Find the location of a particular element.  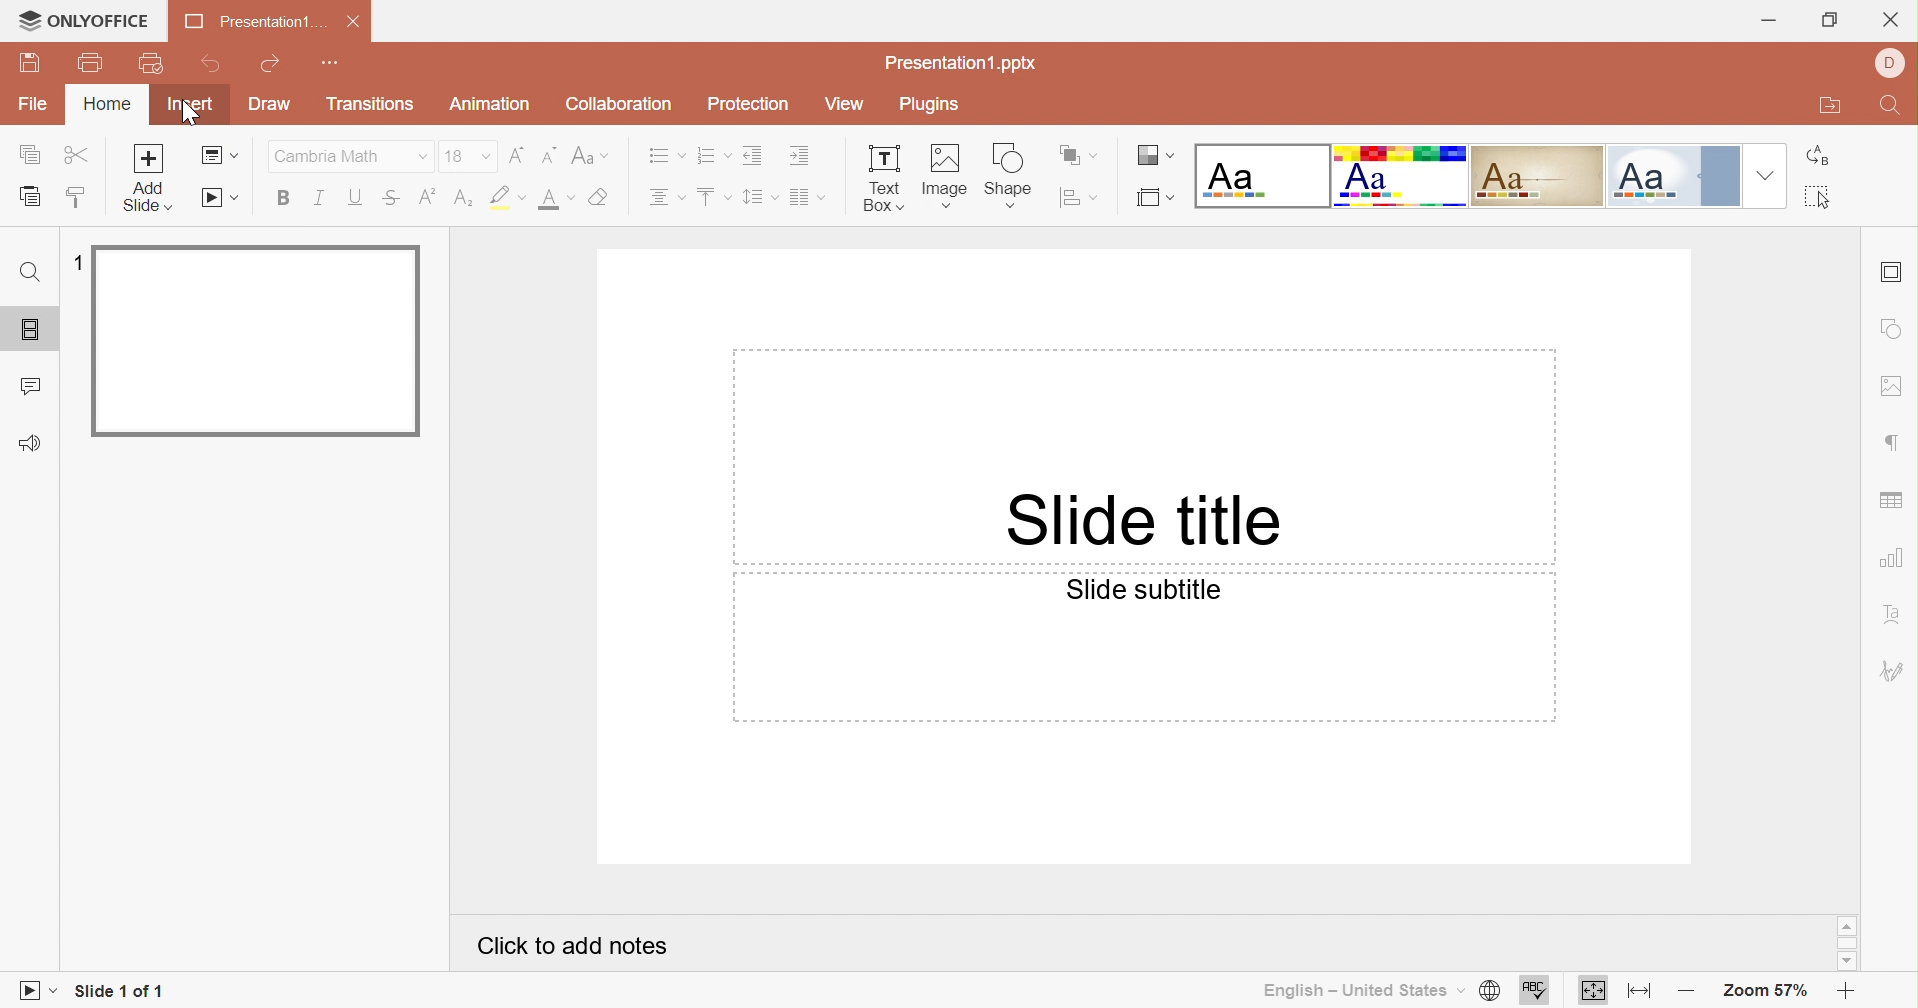

Align top is located at coordinates (715, 195).